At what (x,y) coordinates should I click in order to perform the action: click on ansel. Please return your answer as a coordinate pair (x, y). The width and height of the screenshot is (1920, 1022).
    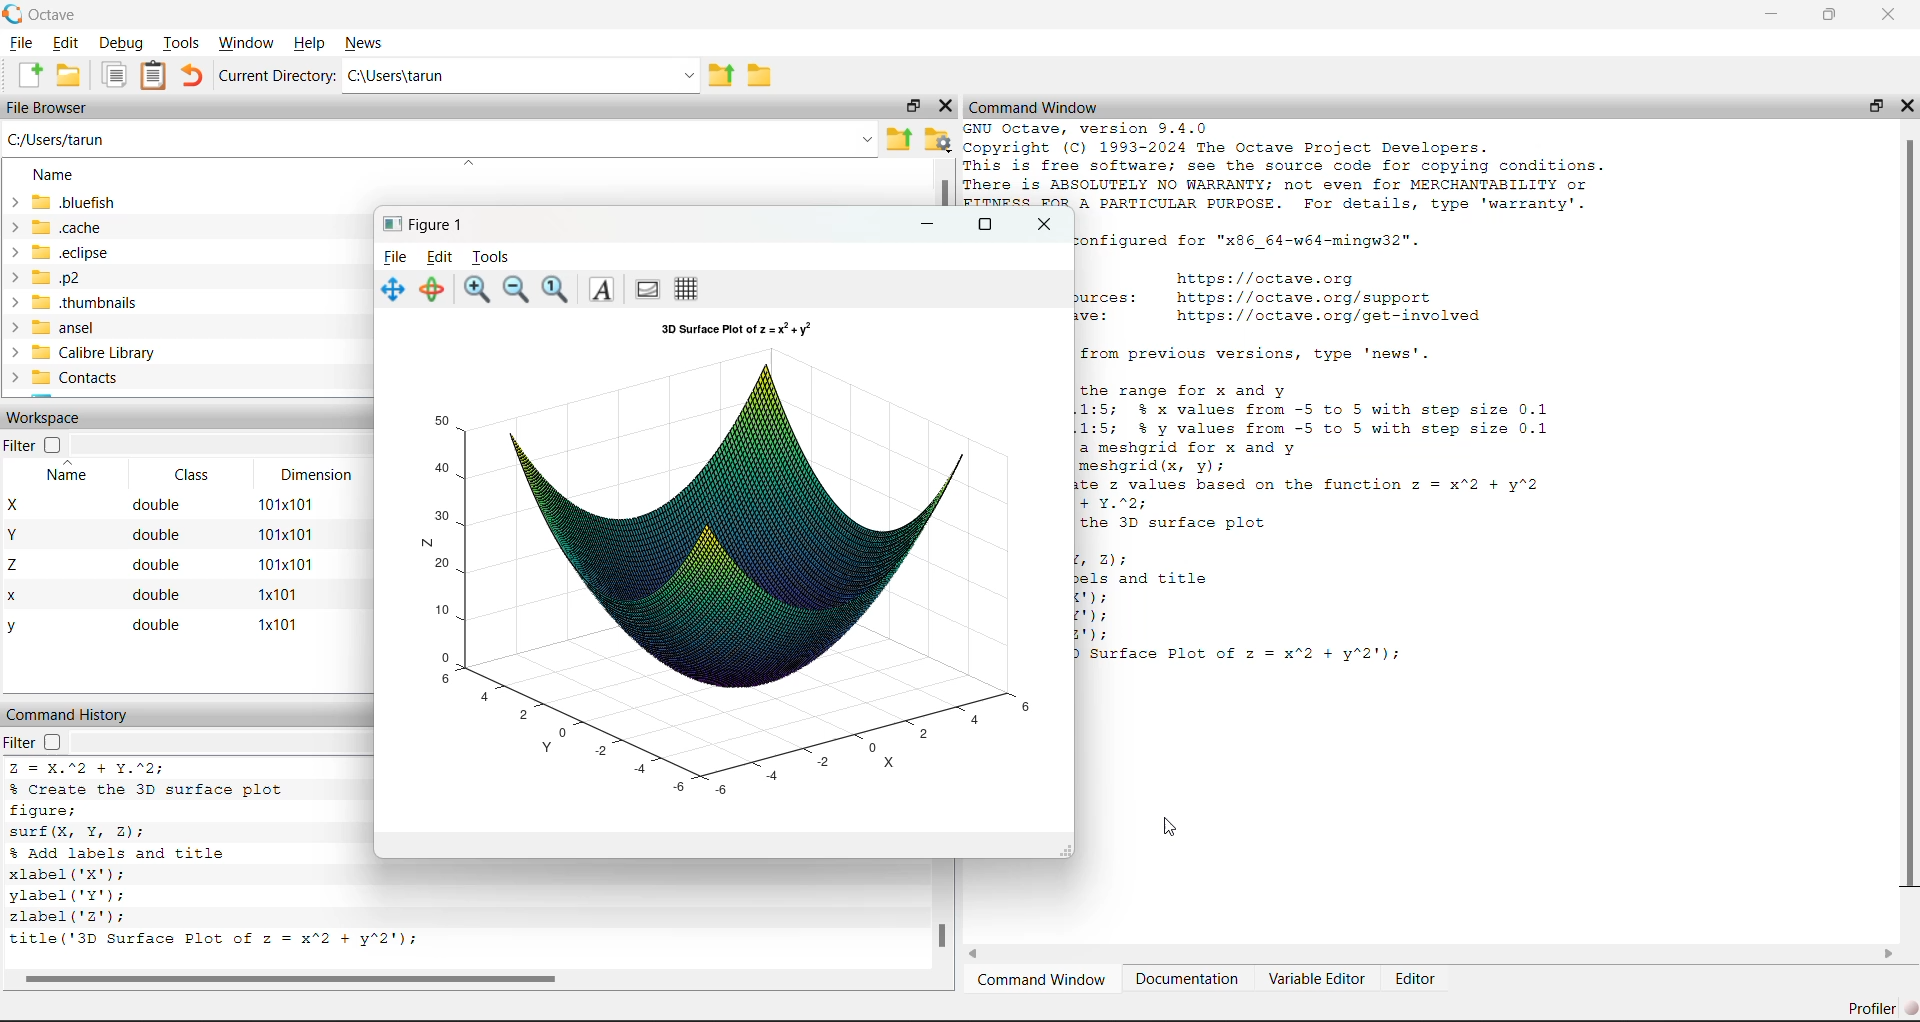
    Looking at the image, I should click on (60, 327).